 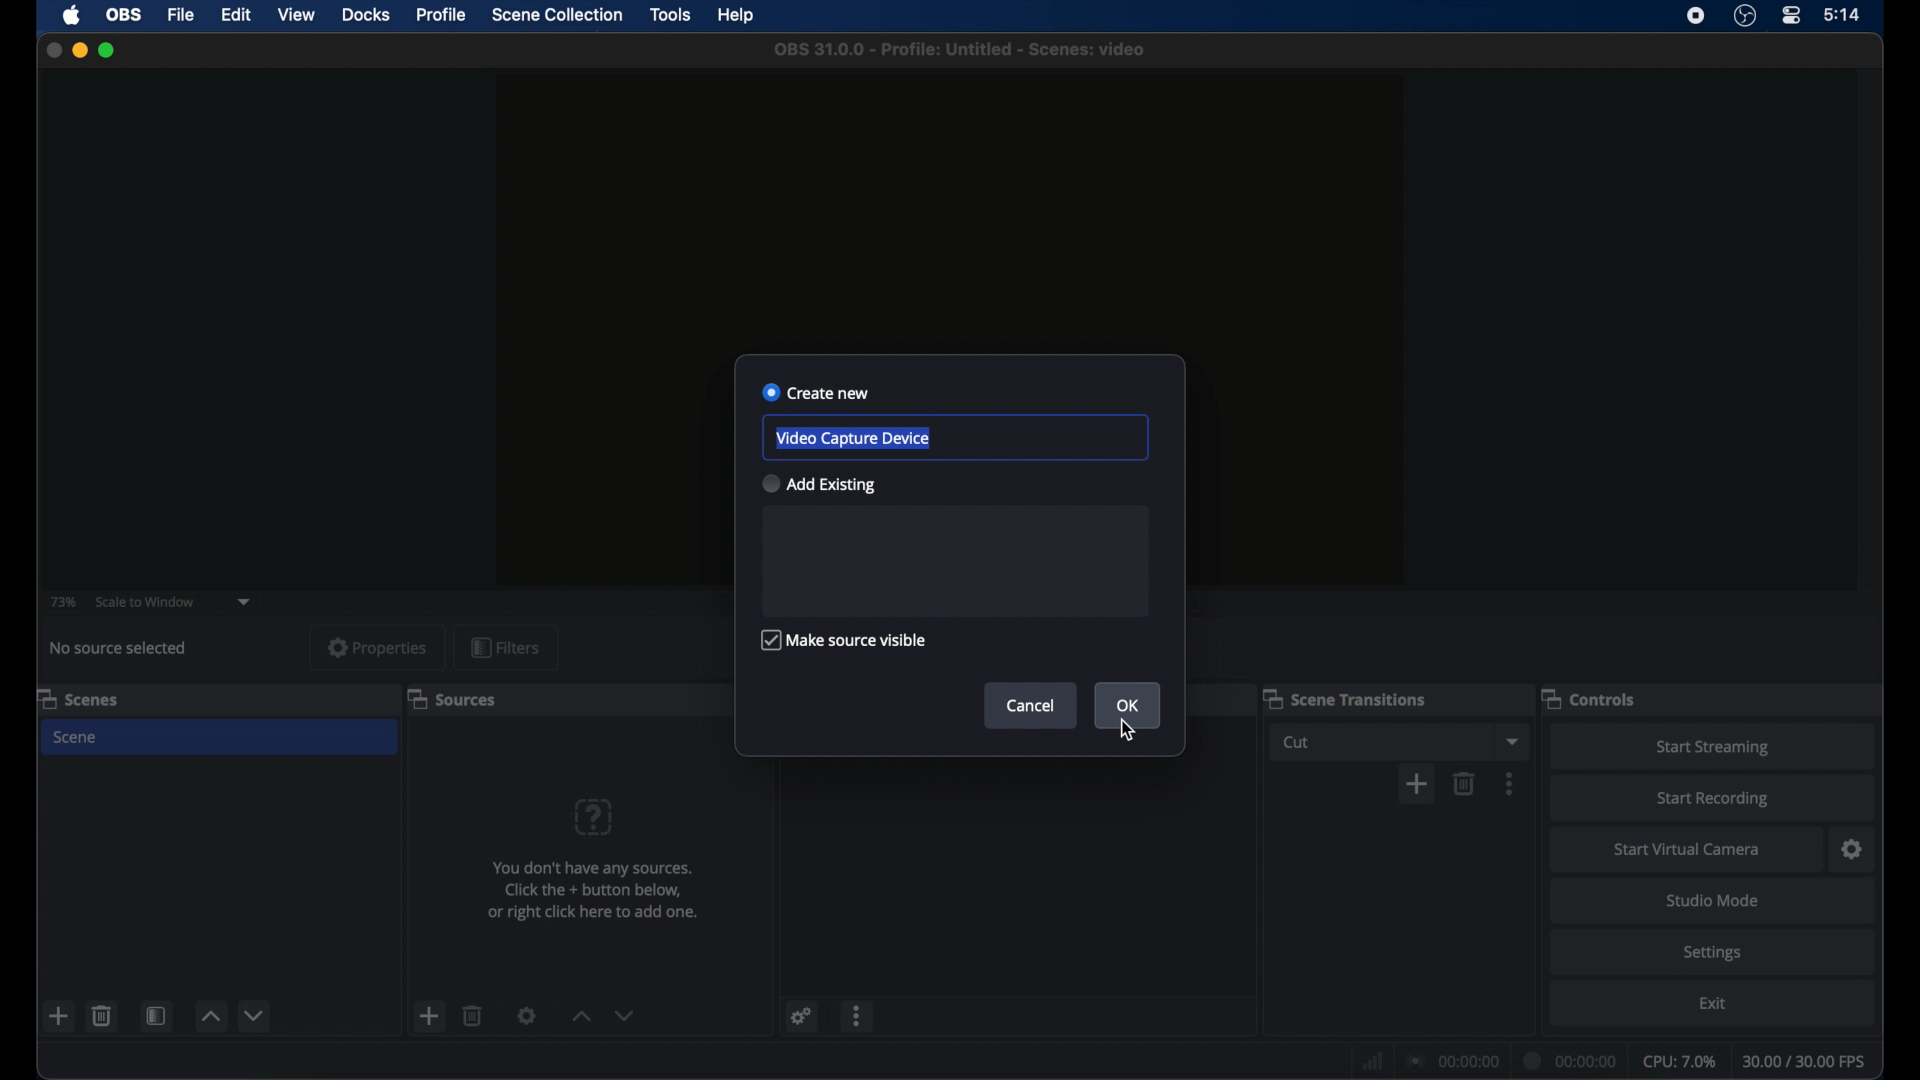 I want to click on obs, so click(x=124, y=15).